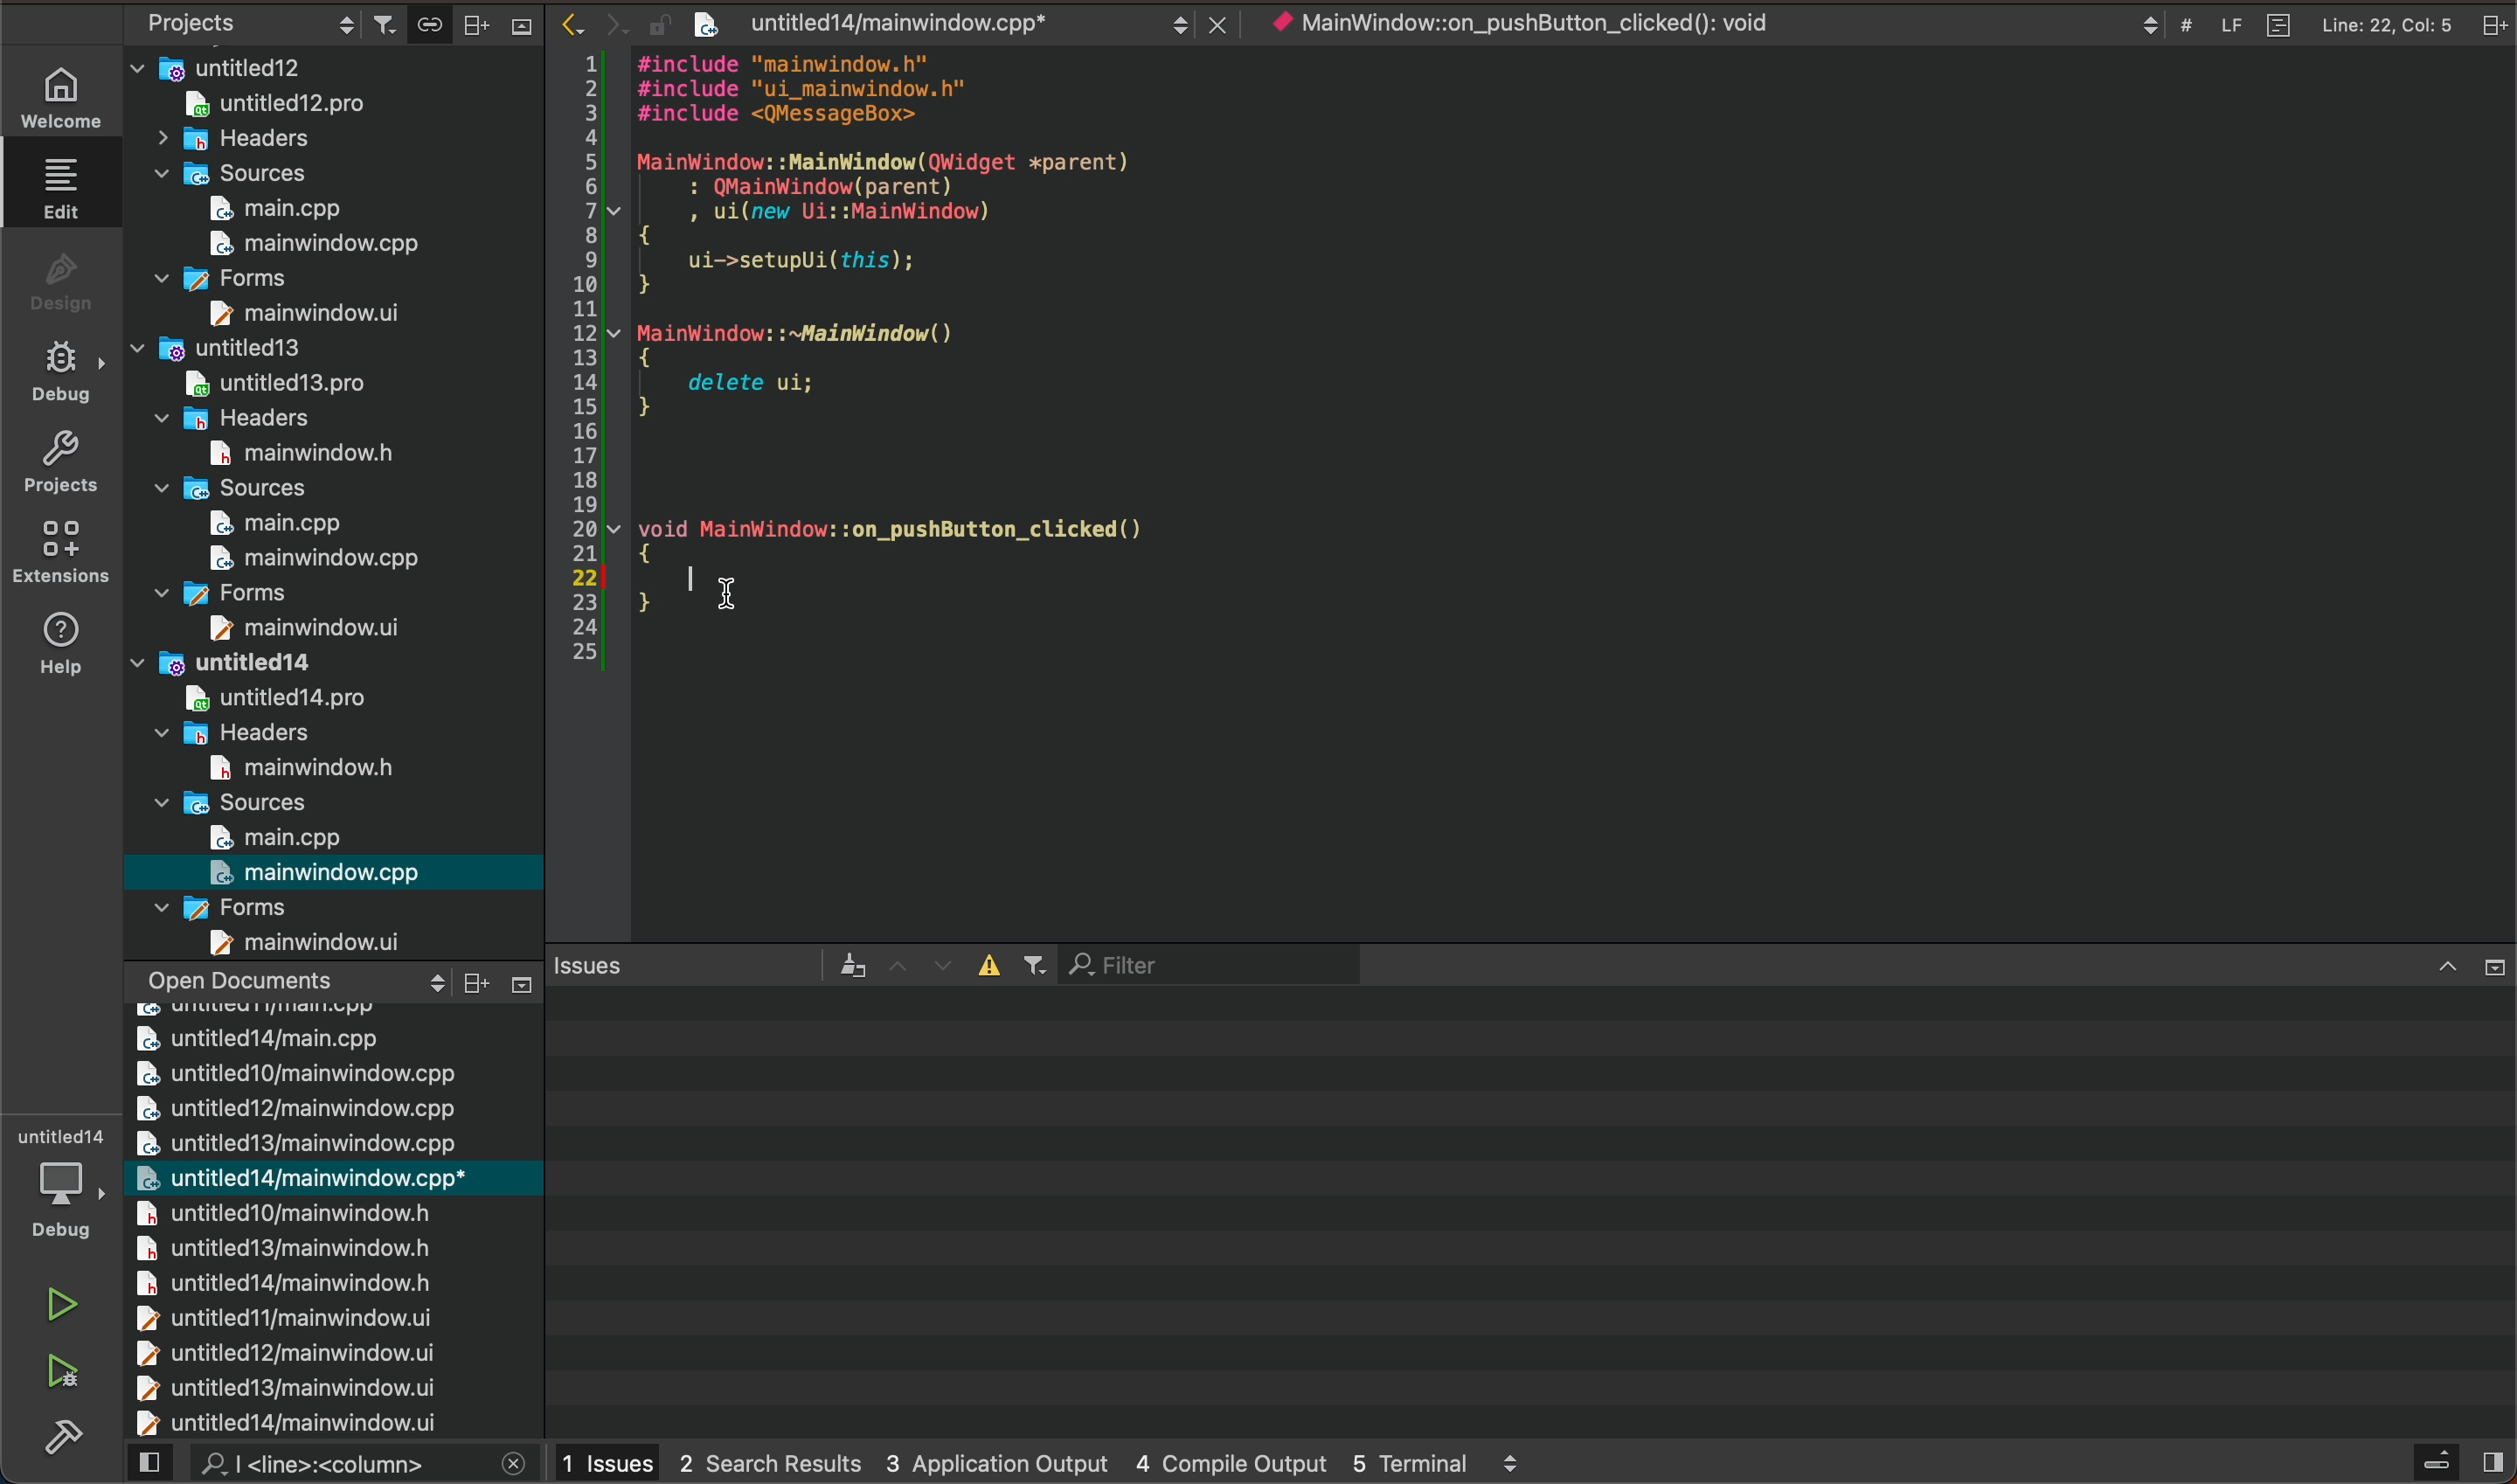 This screenshot has height=1484, width=2517. What do you see at coordinates (1529, 1209) in the screenshot?
I see `terminal` at bounding box center [1529, 1209].